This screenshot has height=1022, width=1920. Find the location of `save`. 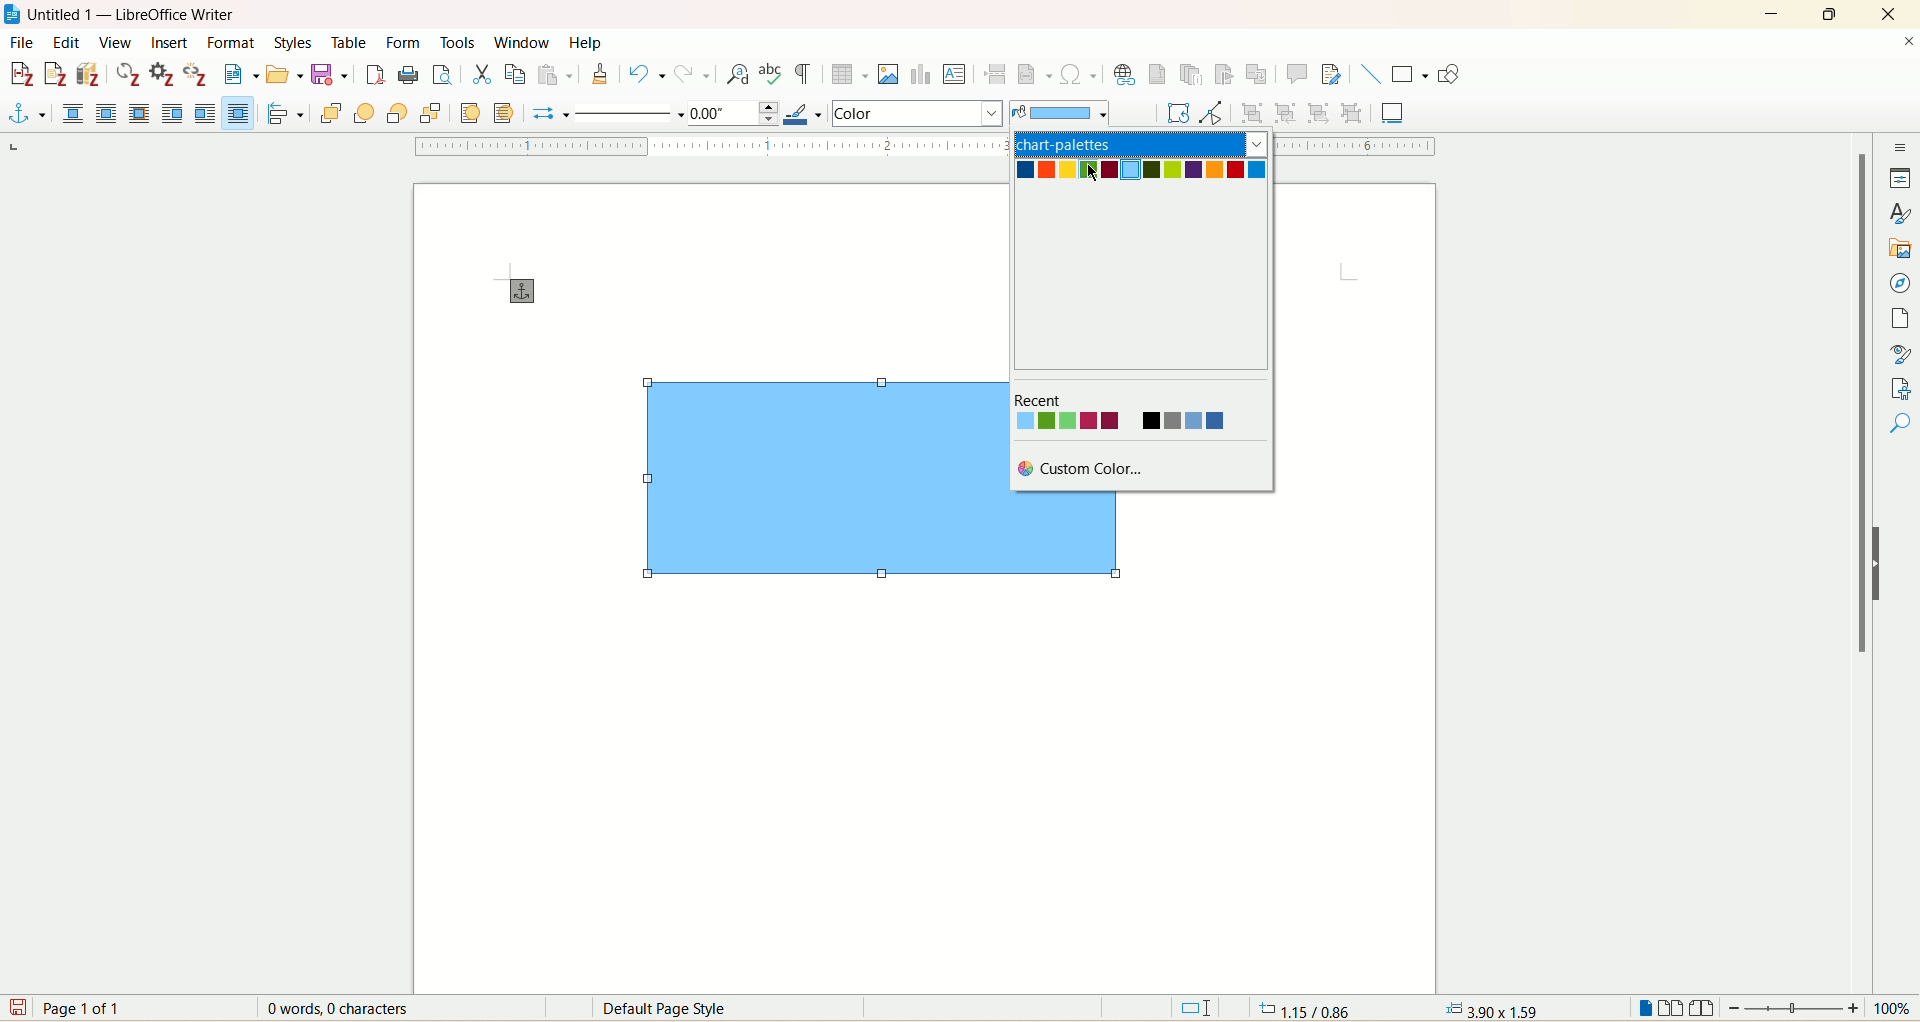

save is located at coordinates (329, 77).